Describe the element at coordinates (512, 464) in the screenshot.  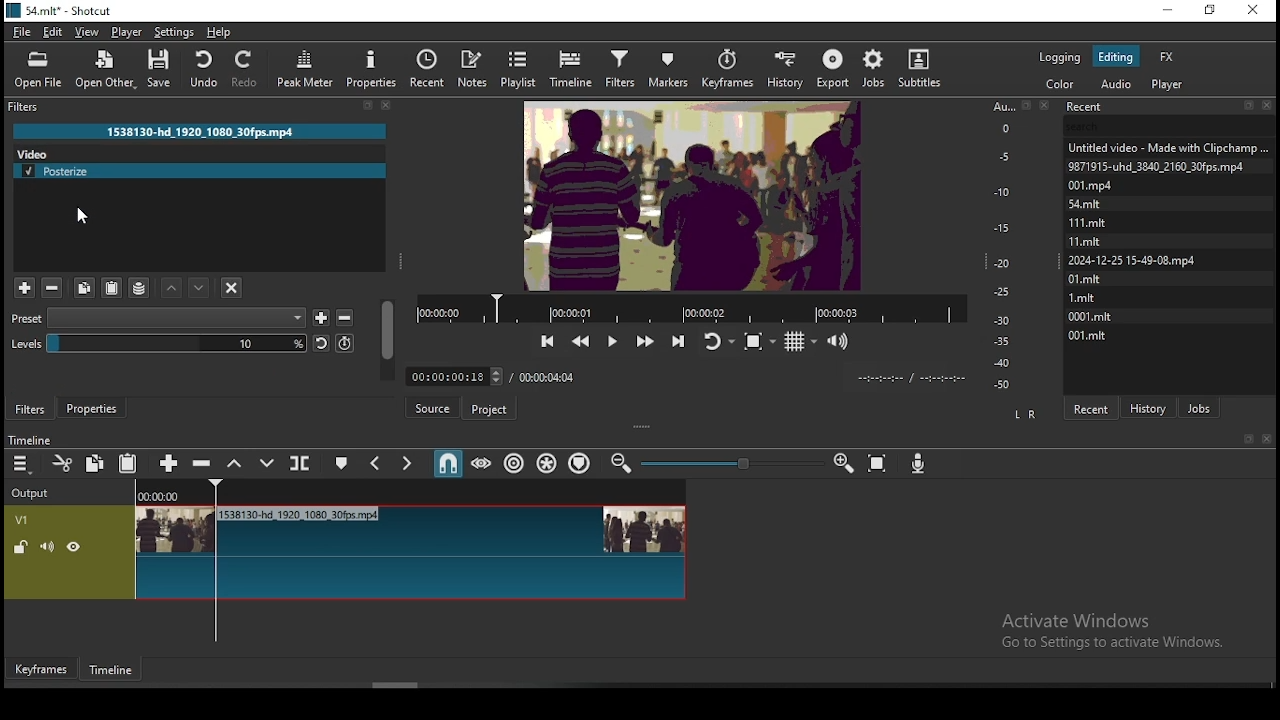
I see `ripple` at that location.